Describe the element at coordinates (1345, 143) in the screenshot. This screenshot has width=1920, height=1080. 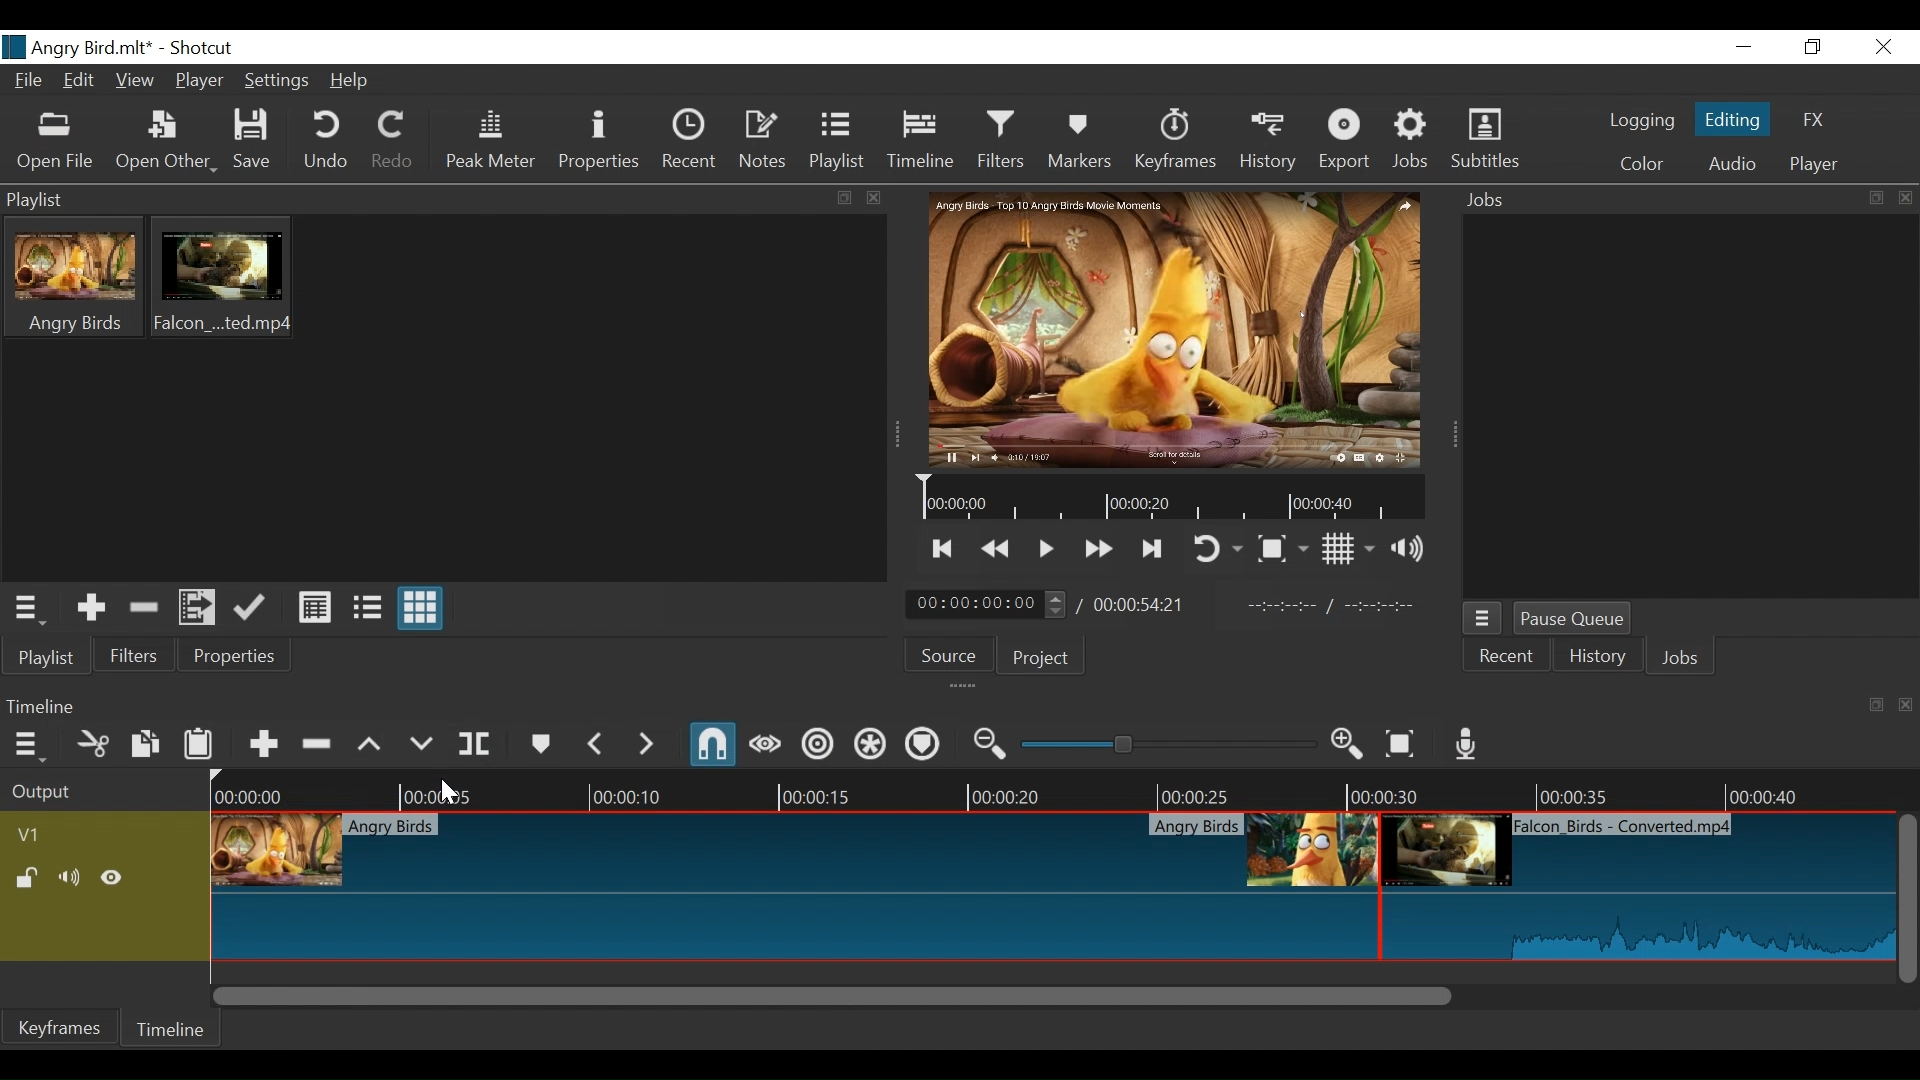
I see `Export` at that location.